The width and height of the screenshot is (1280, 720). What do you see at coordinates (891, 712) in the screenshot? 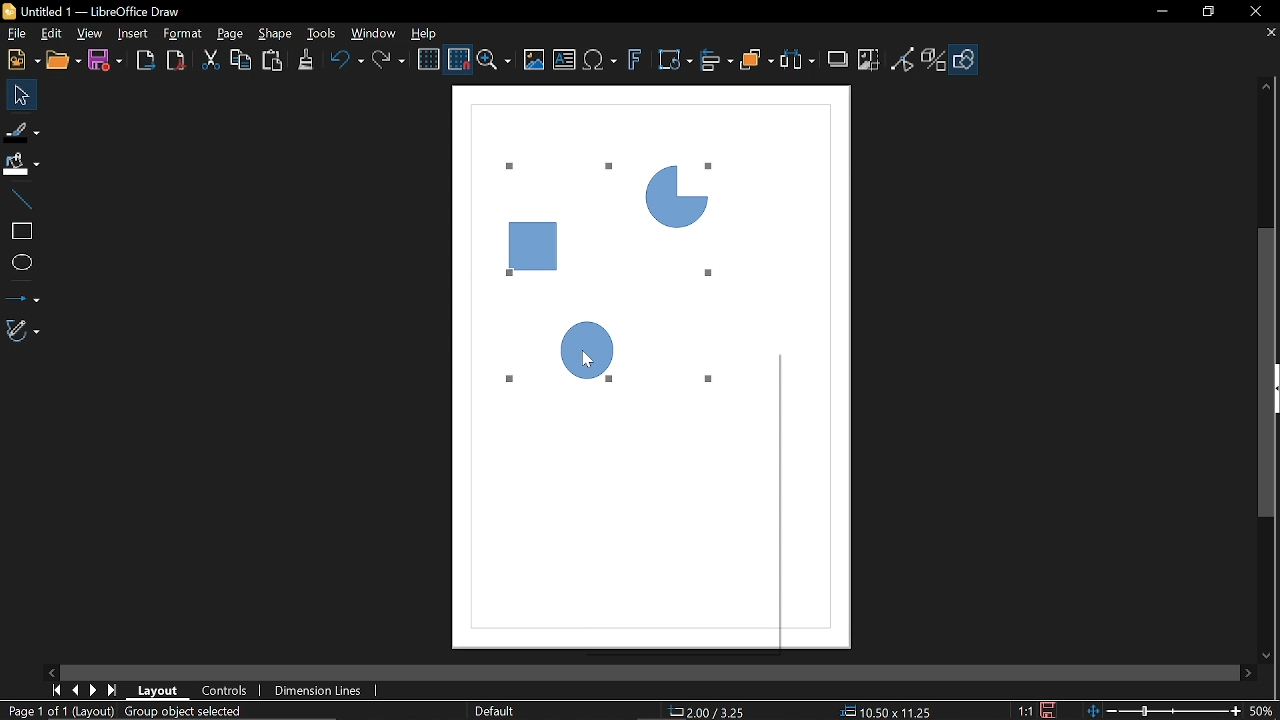
I see `Size` at bounding box center [891, 712].